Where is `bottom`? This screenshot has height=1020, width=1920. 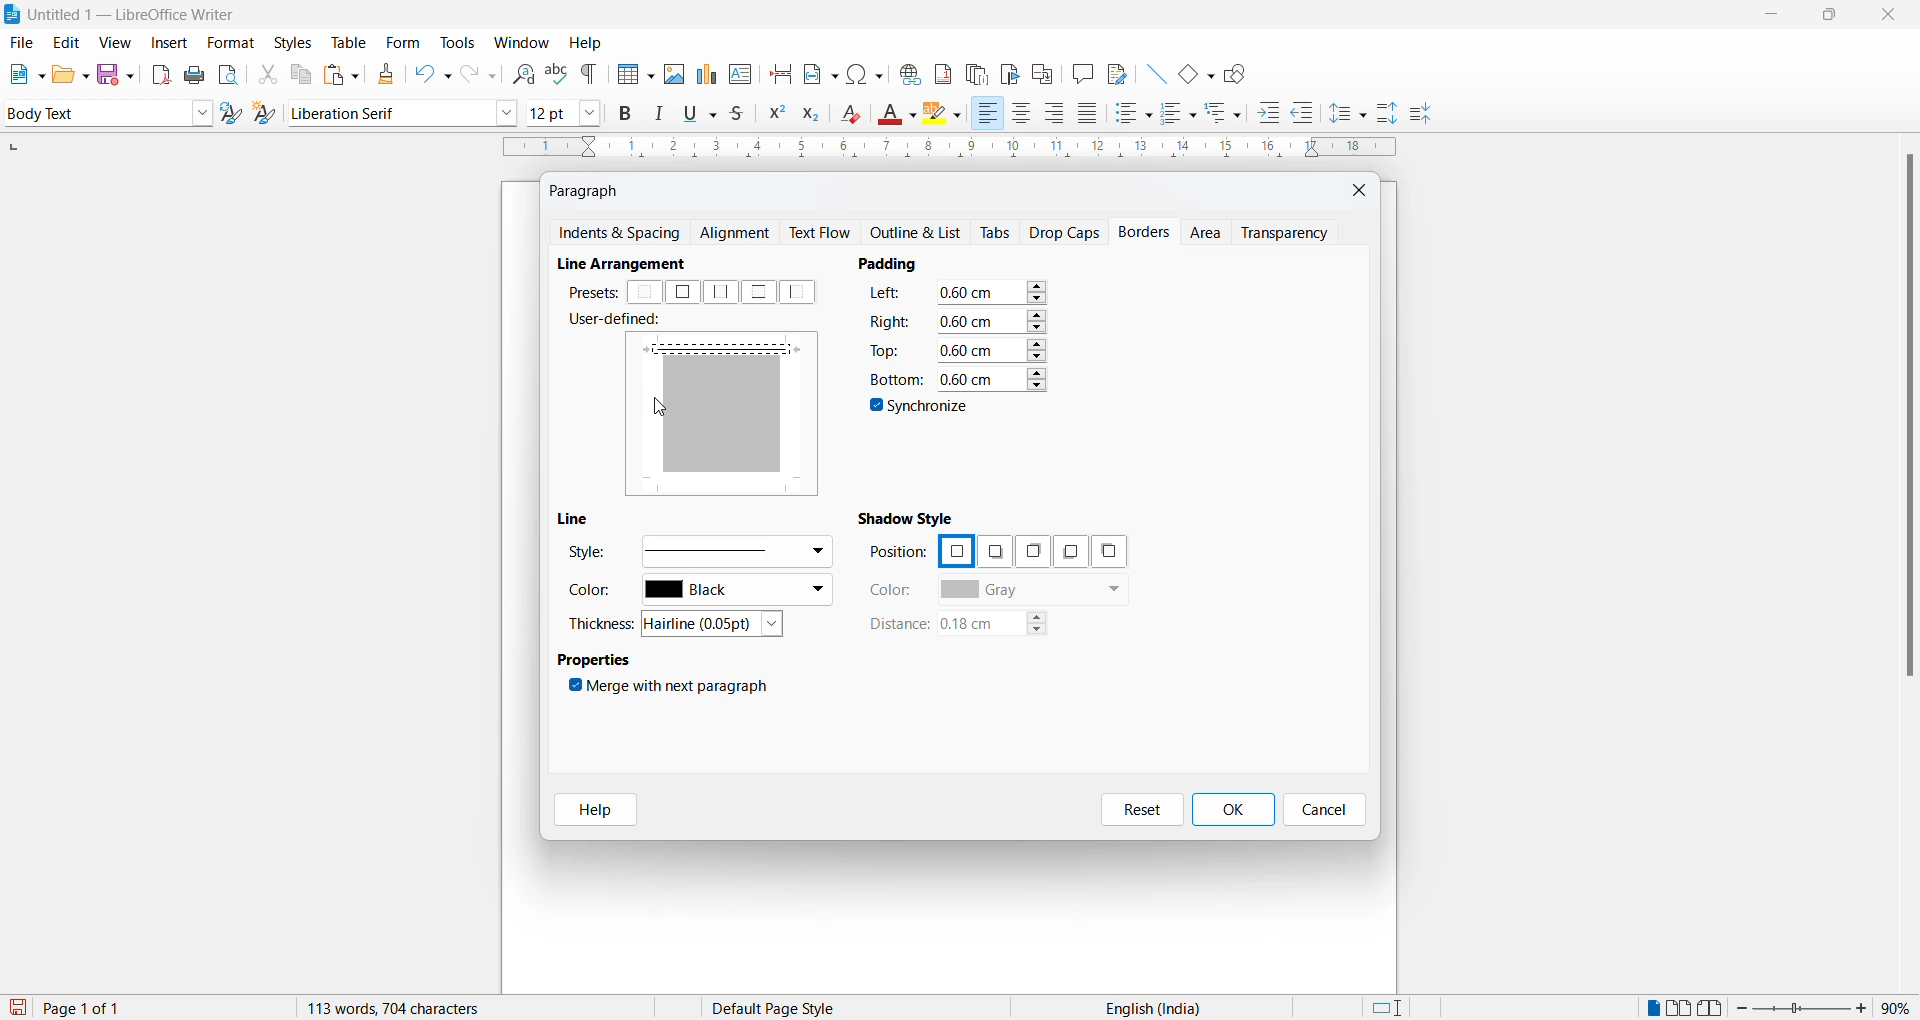 bottom is located at coordinates (894, 379).